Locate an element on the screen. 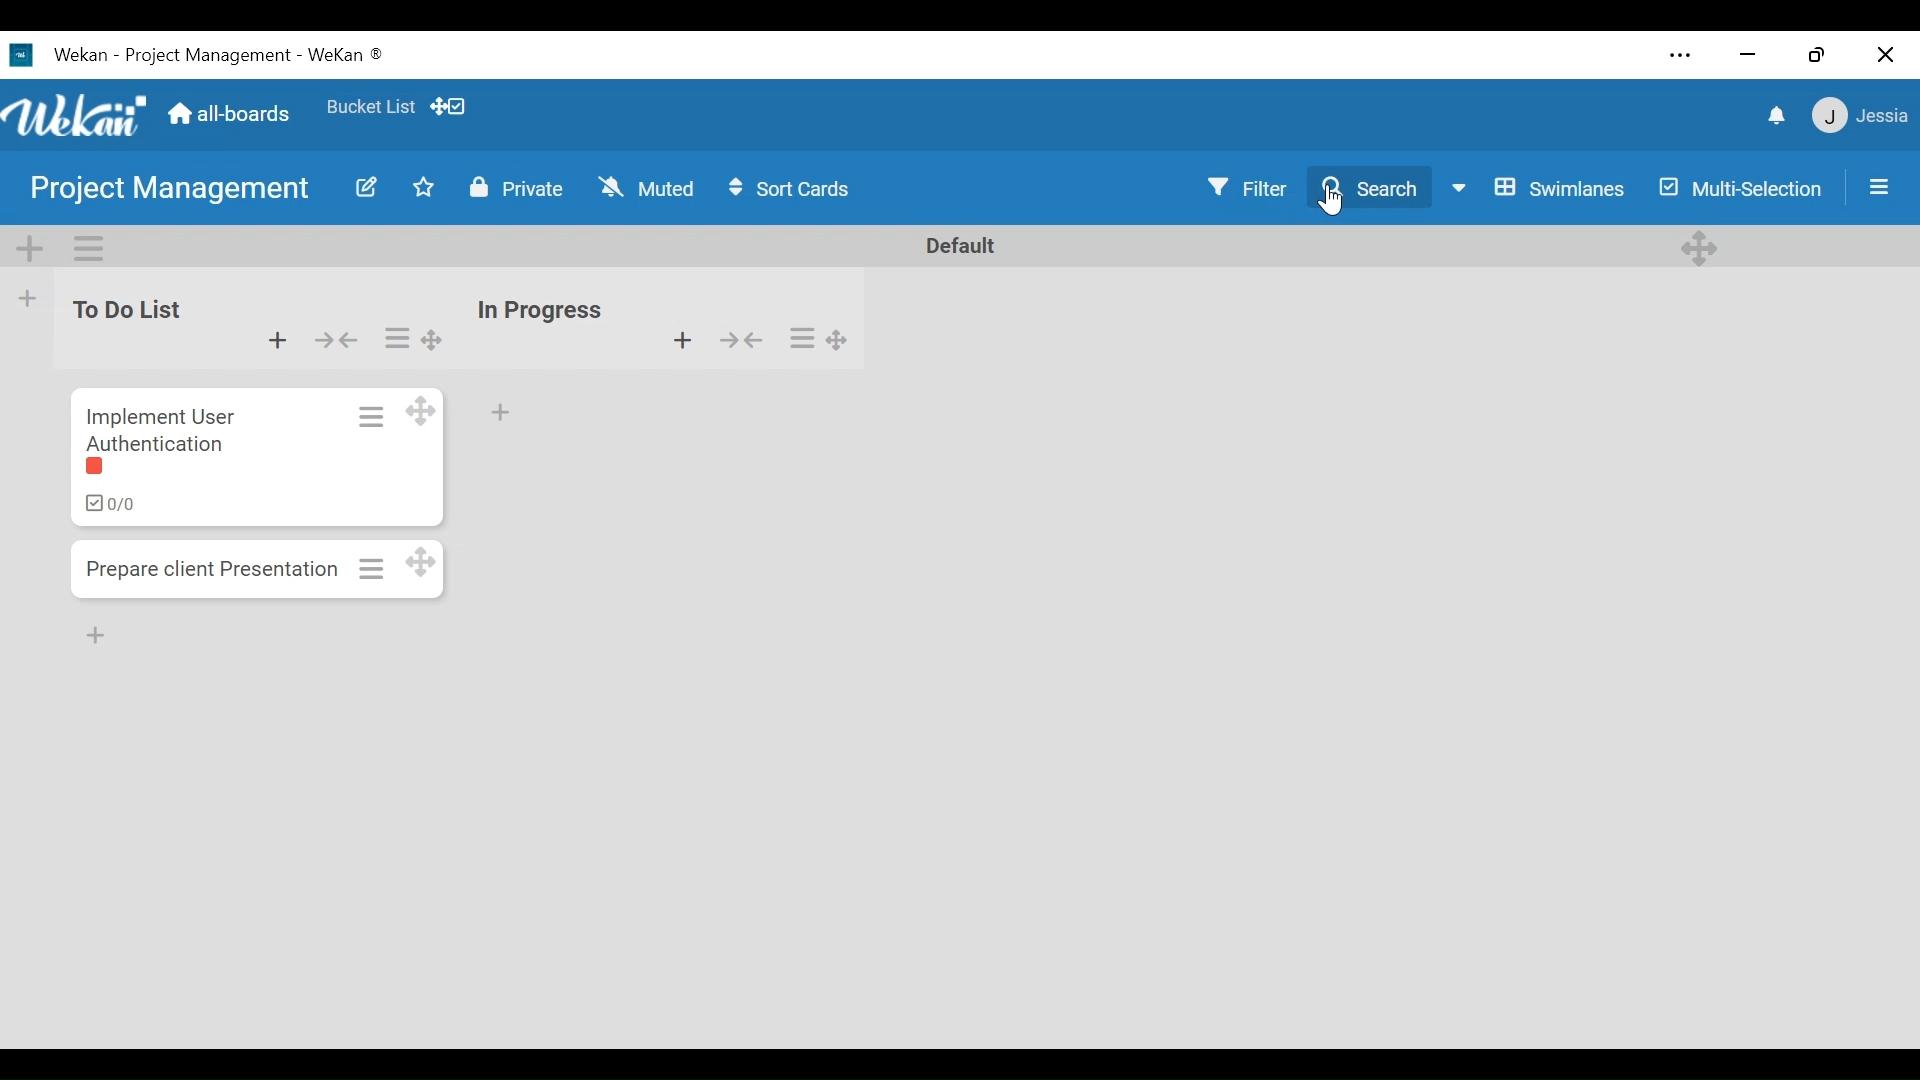 The image size is (1920, 1080). Home (all boards) is located at coordinates (235, 113).